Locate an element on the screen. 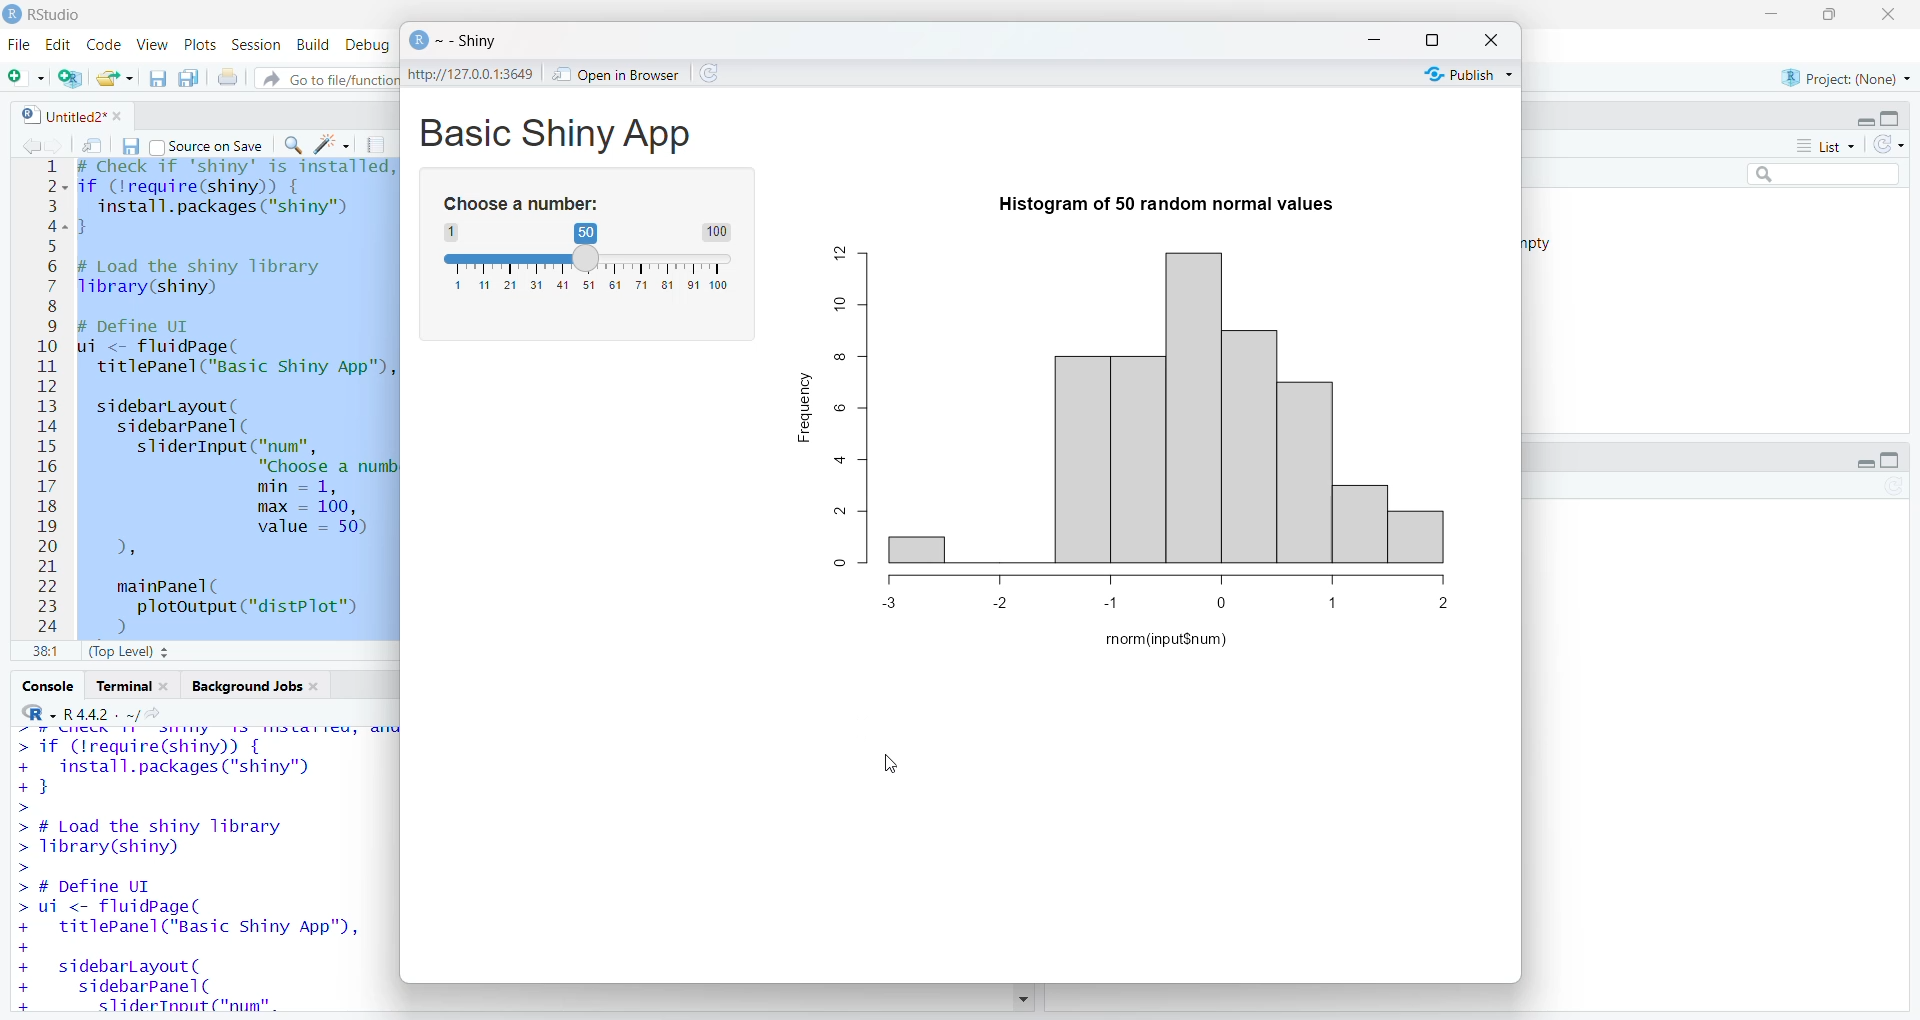 Image resolution: width=1920 pixels, height=1020 pixels. refresh is located at coordinates (1894, 486).